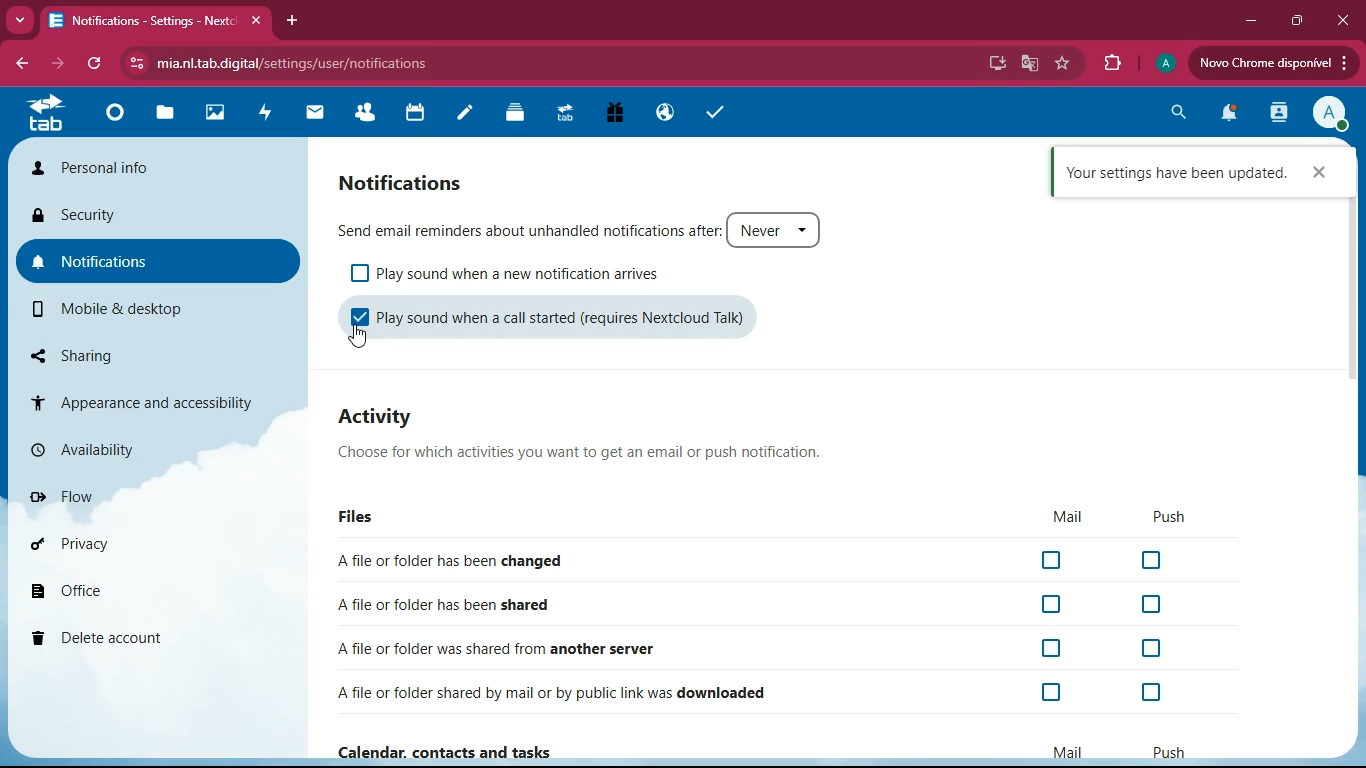 The height and width of the screenshot is (768, 1366). What do you see at coordinates (1299, 22) in the screenshot?
I see `maximize` at bounding box center [1299, 22].